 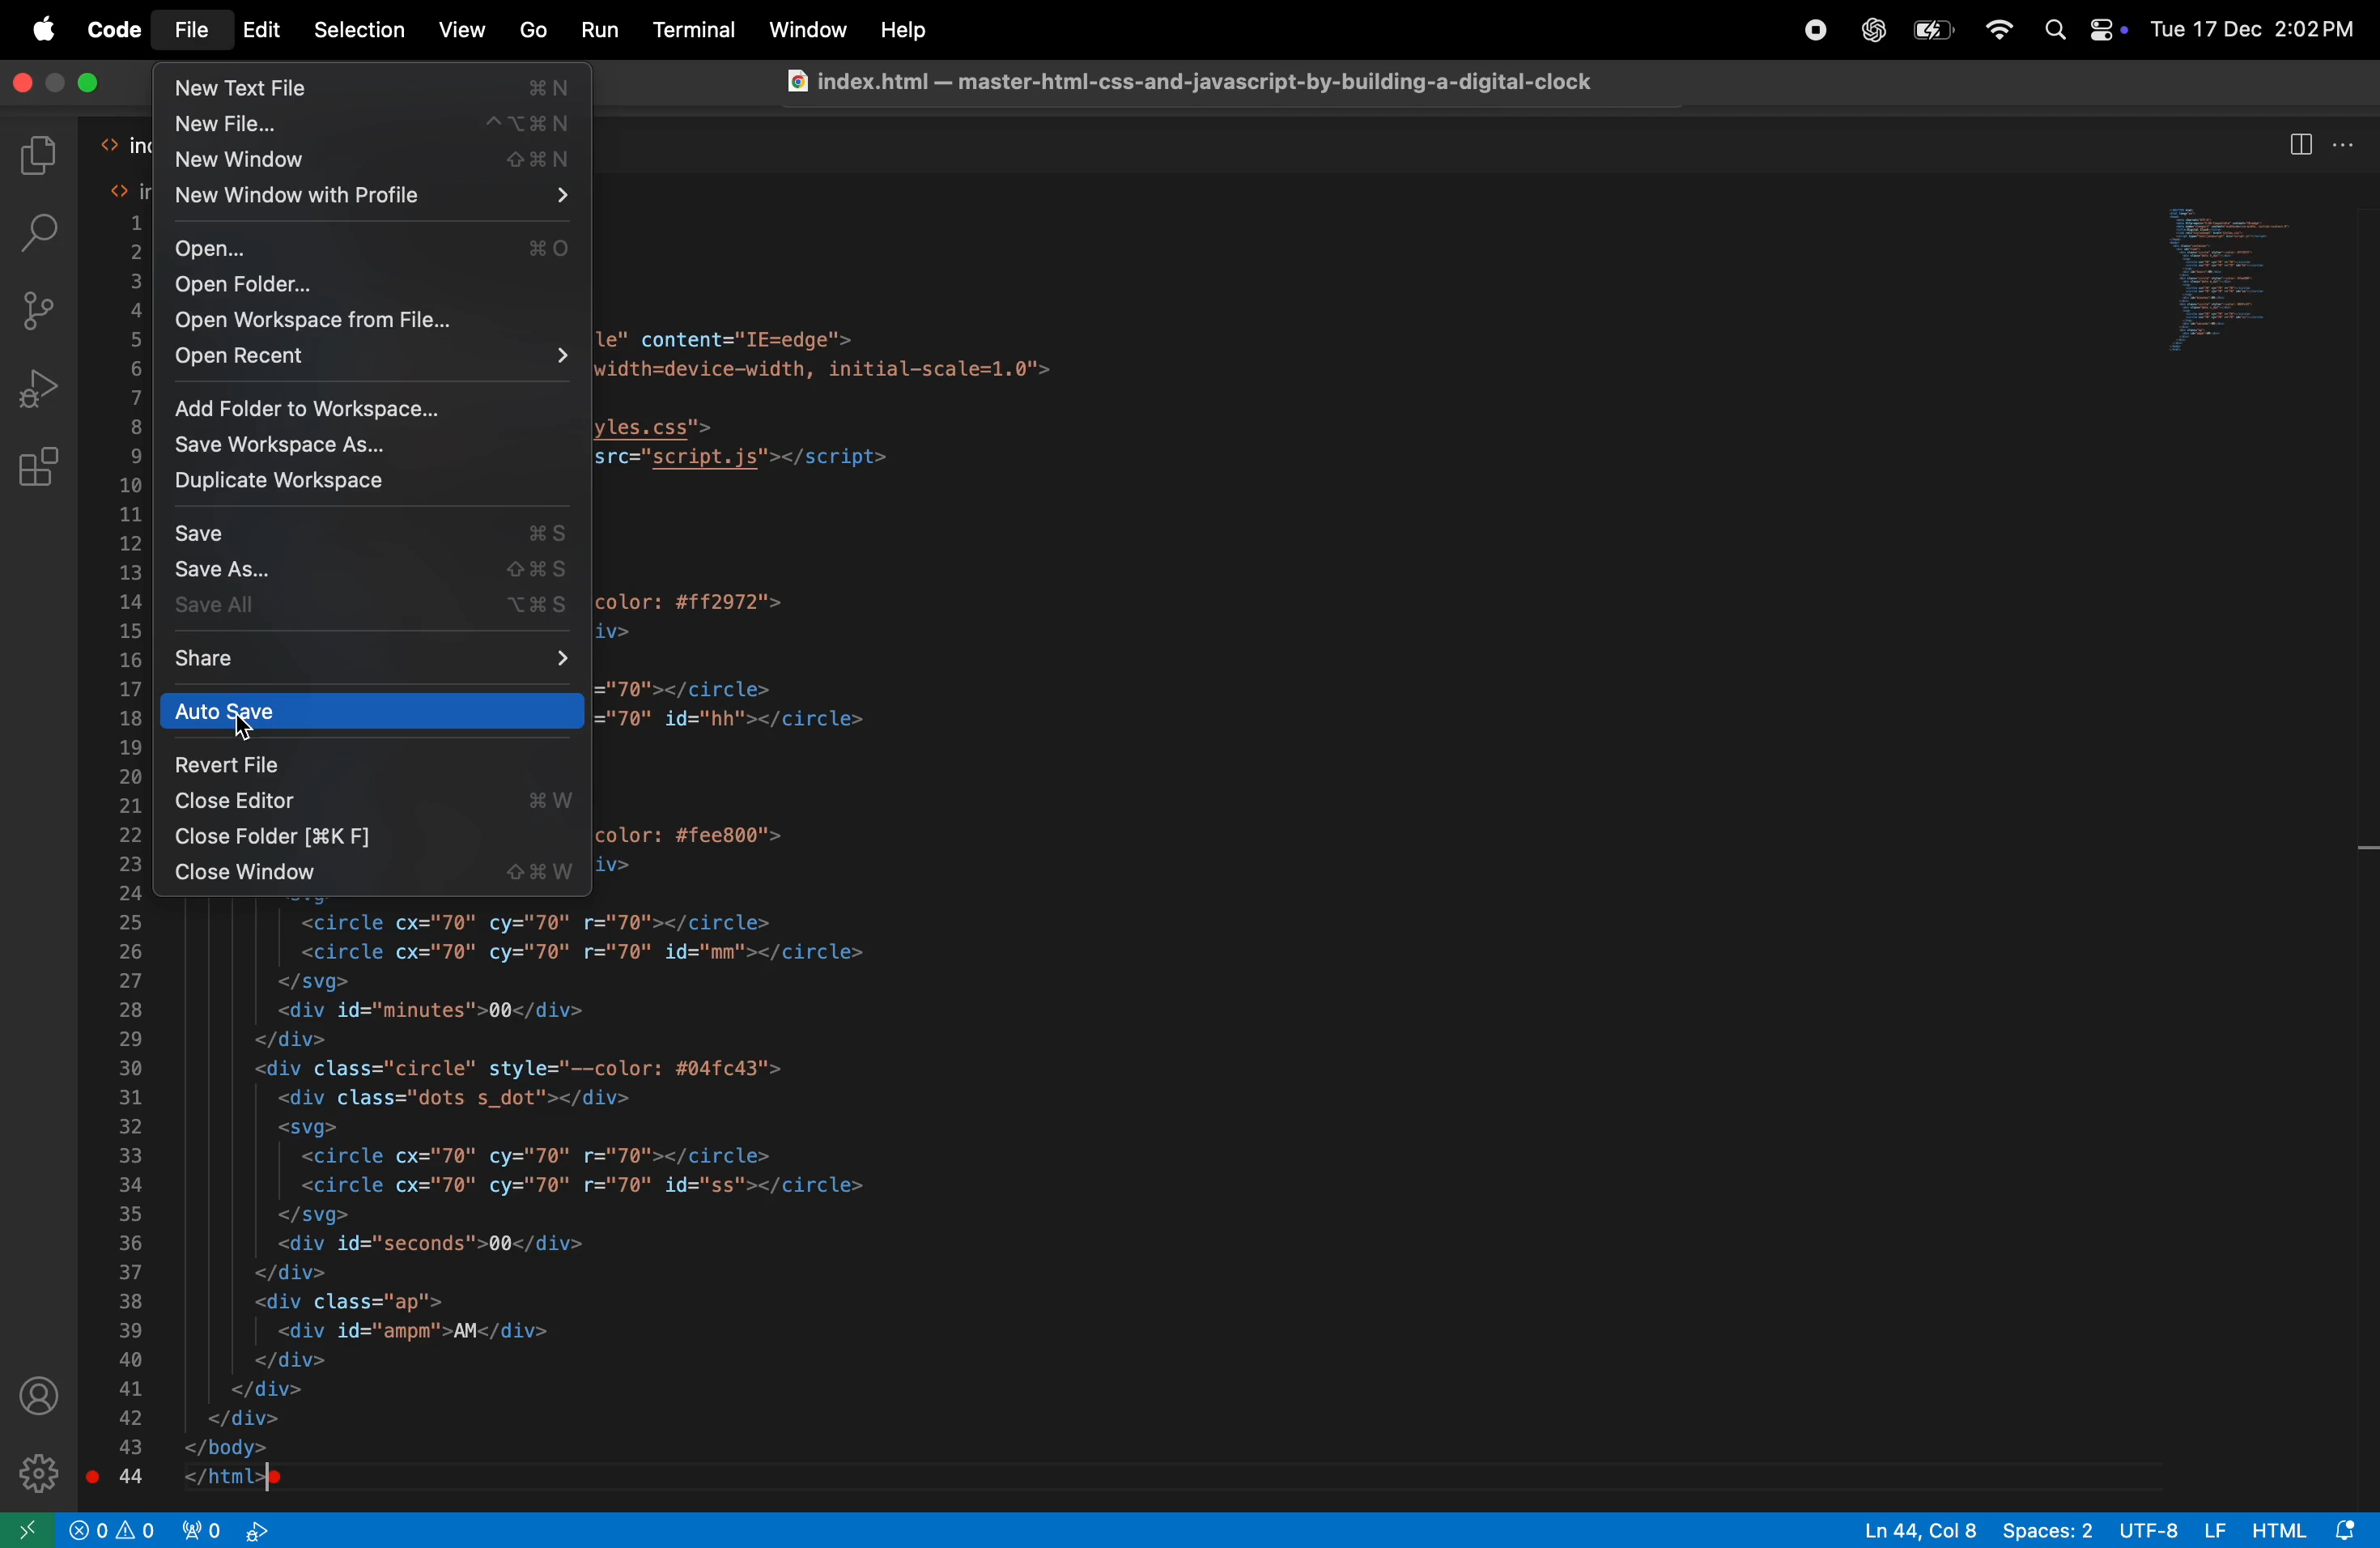 What do you see at coordinates (2223, 284) in the screenshot?
I see `code window` at bounding box center [2223, 284].